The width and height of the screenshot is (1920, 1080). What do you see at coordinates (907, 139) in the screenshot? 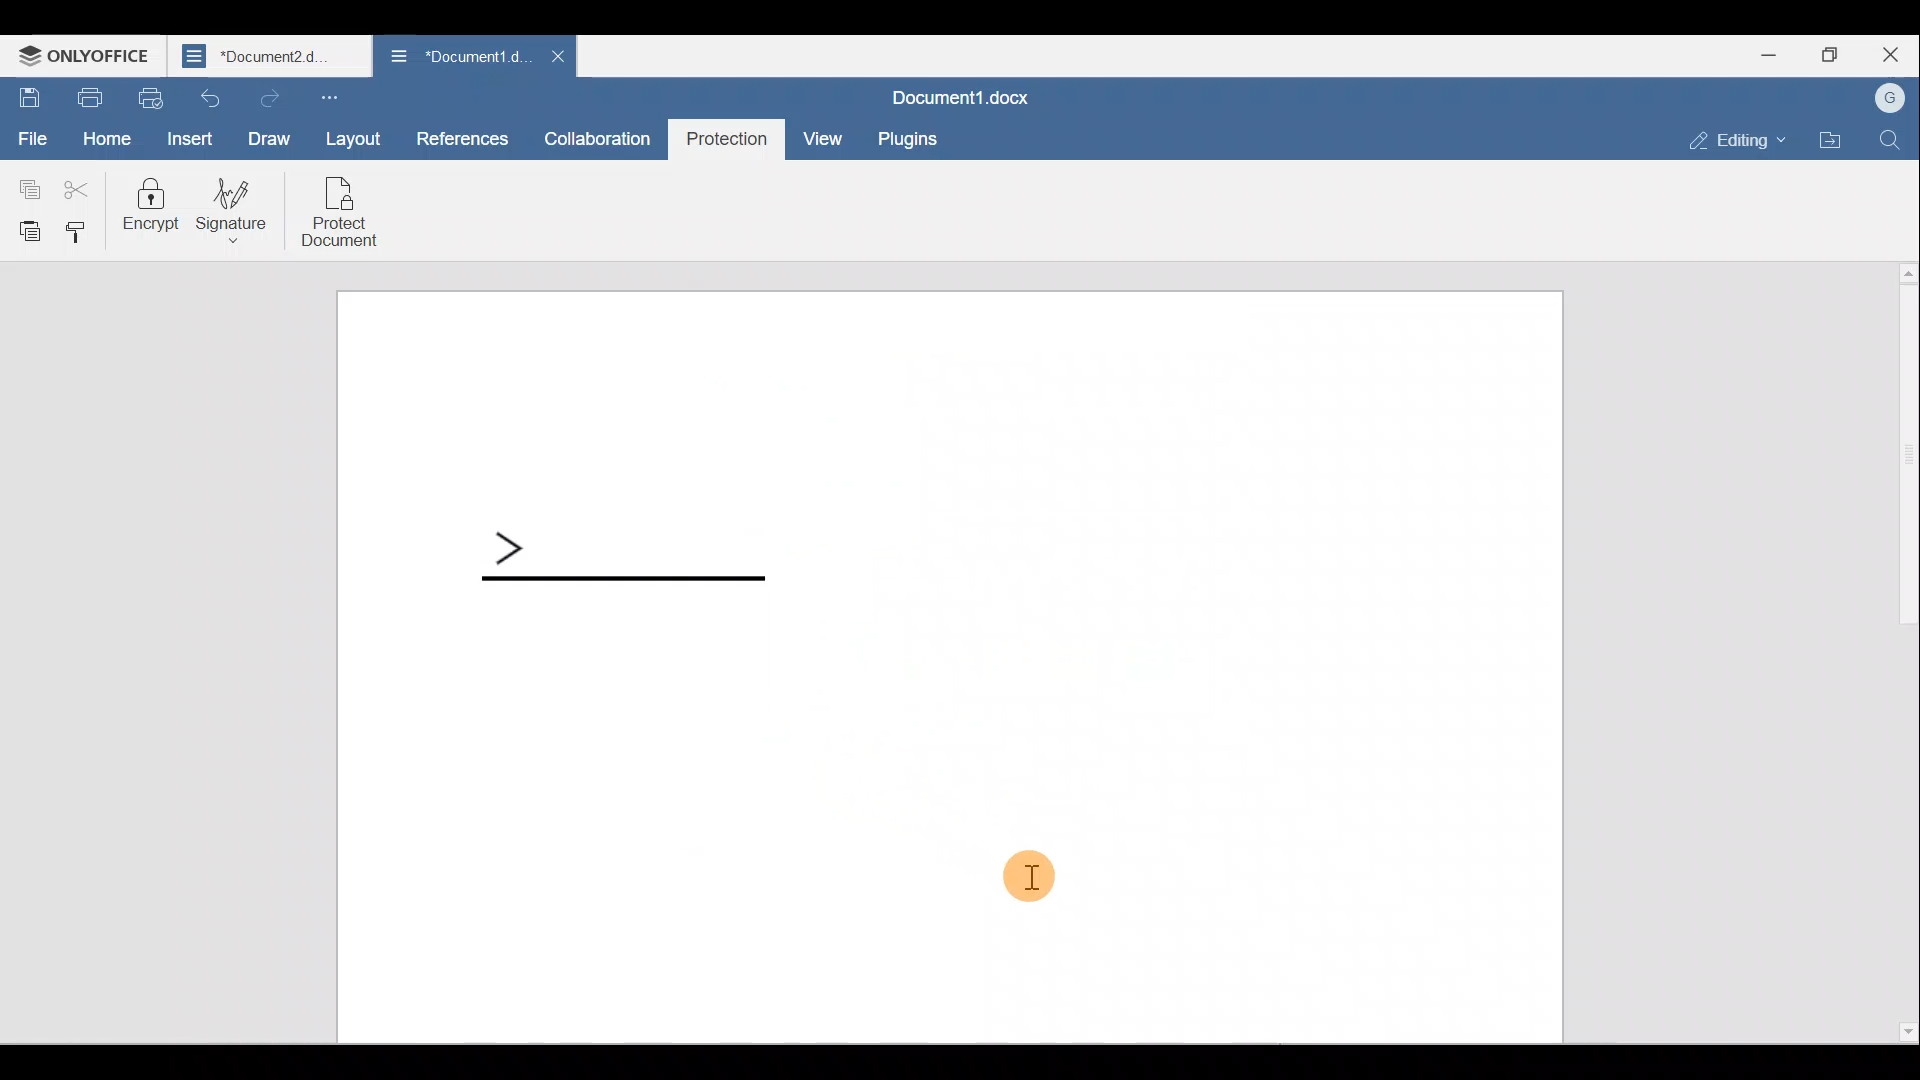
I see `Plugins` at bounding box center [907, 139].